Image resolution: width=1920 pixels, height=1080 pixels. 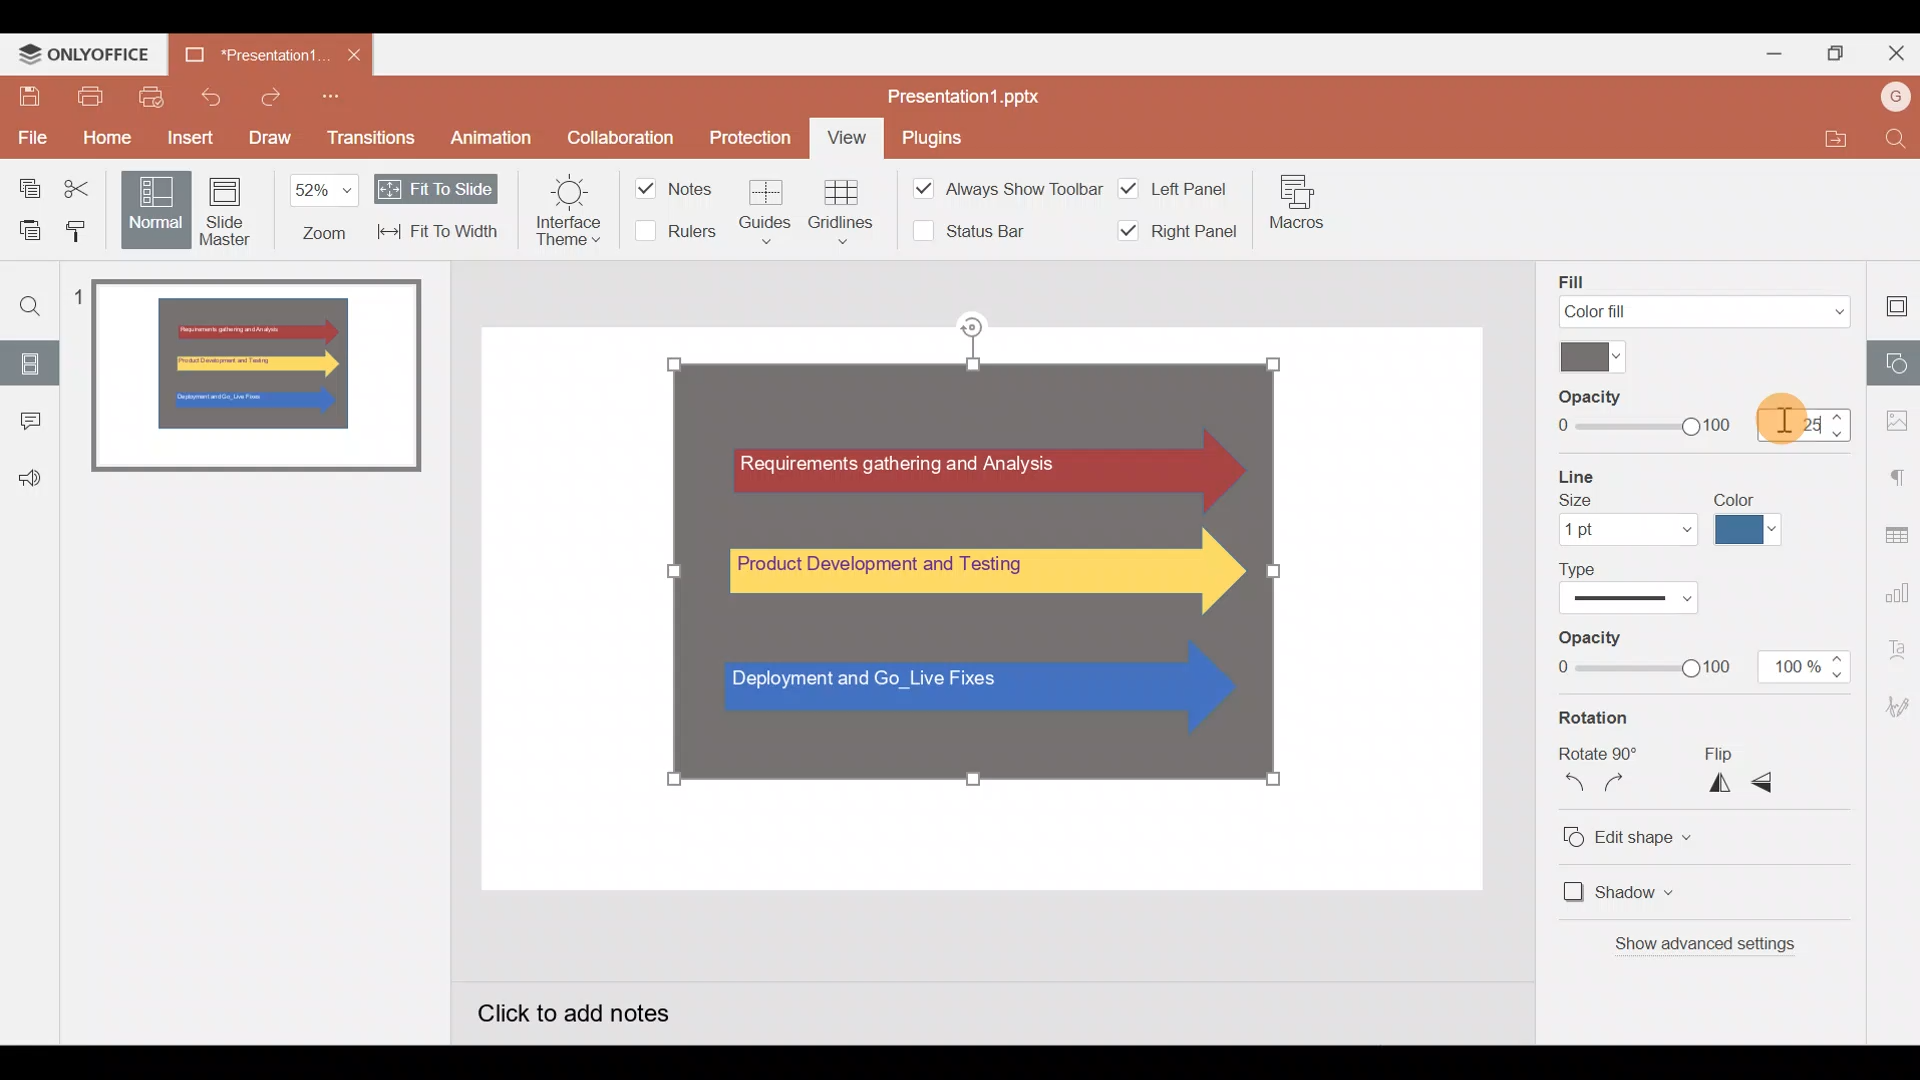 What do you see at coordinates (31, 471) in the screenshot?
I see `Feedback & support` at bounding box center [31, 471].